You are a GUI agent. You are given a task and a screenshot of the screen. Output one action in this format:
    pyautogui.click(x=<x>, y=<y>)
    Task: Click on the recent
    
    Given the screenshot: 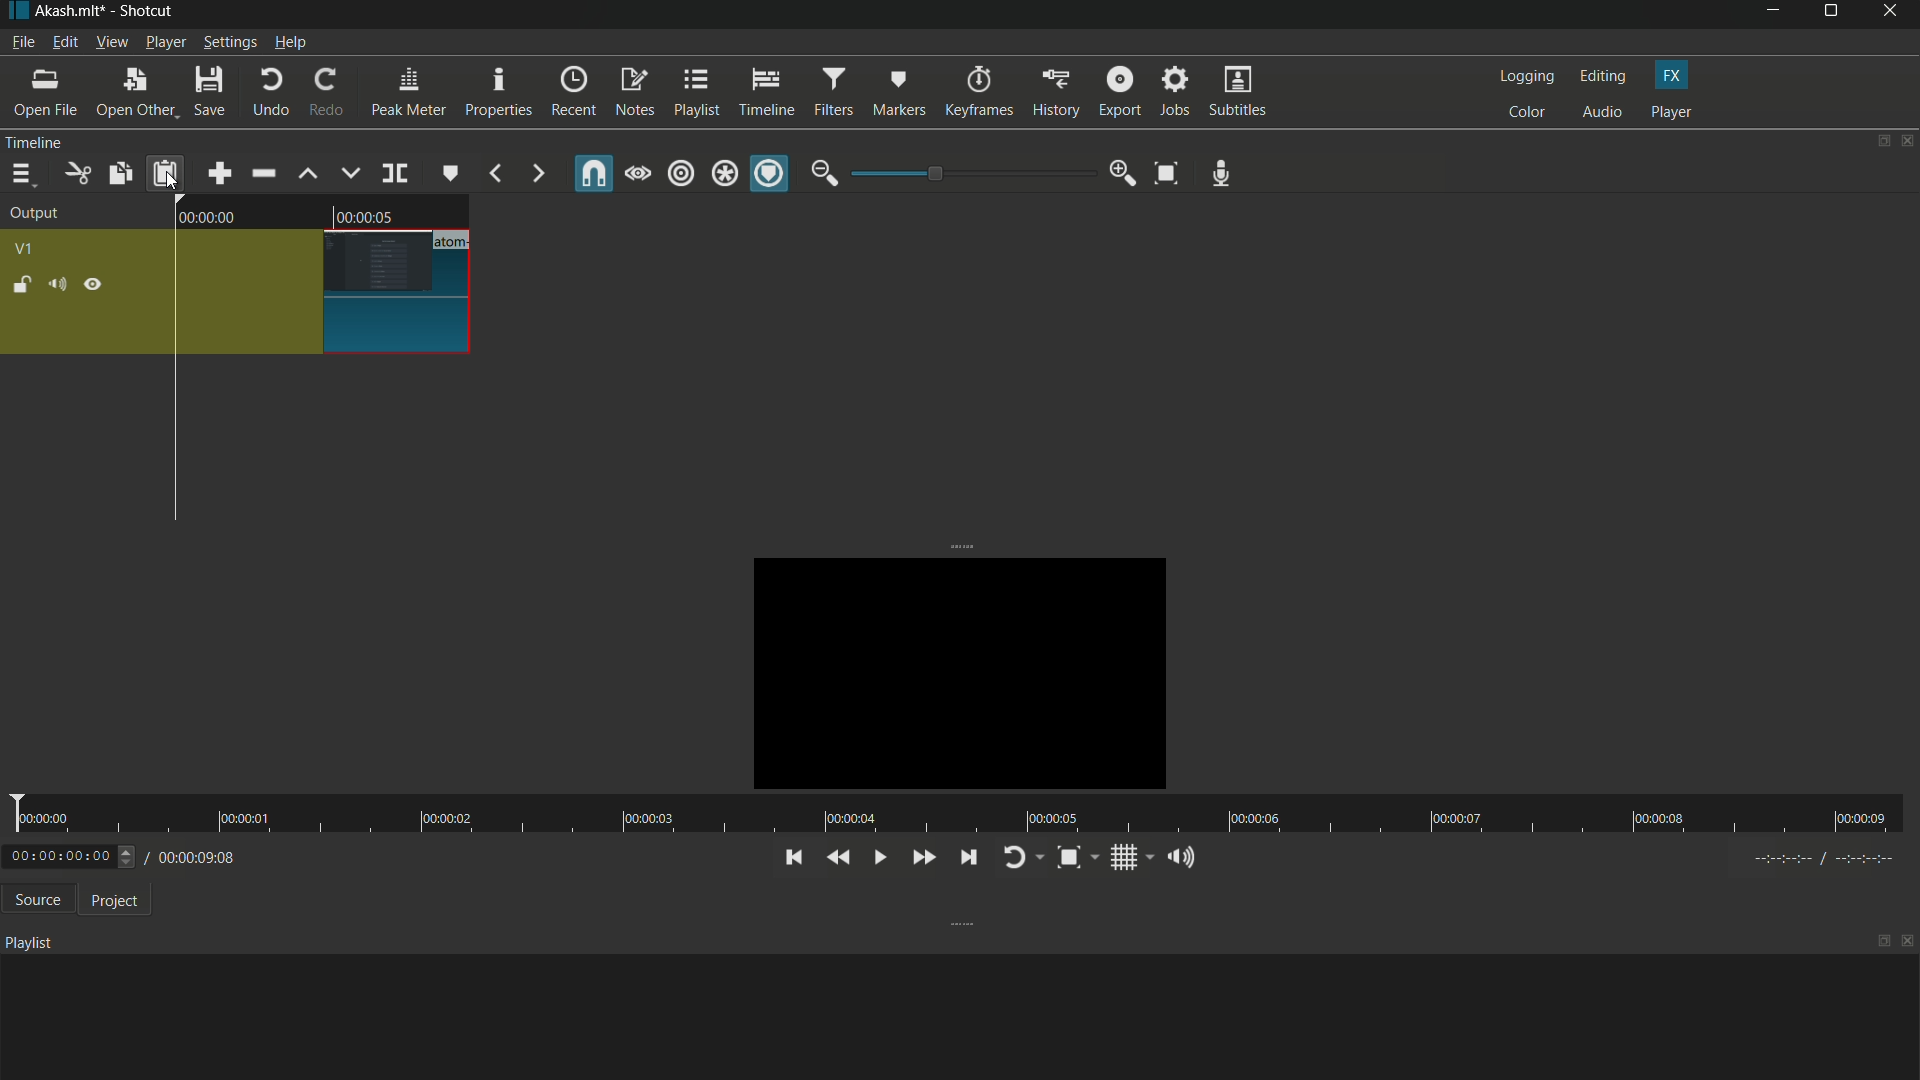 What is the action you would take?
    pyautogui.click(x=572, y=93)
    